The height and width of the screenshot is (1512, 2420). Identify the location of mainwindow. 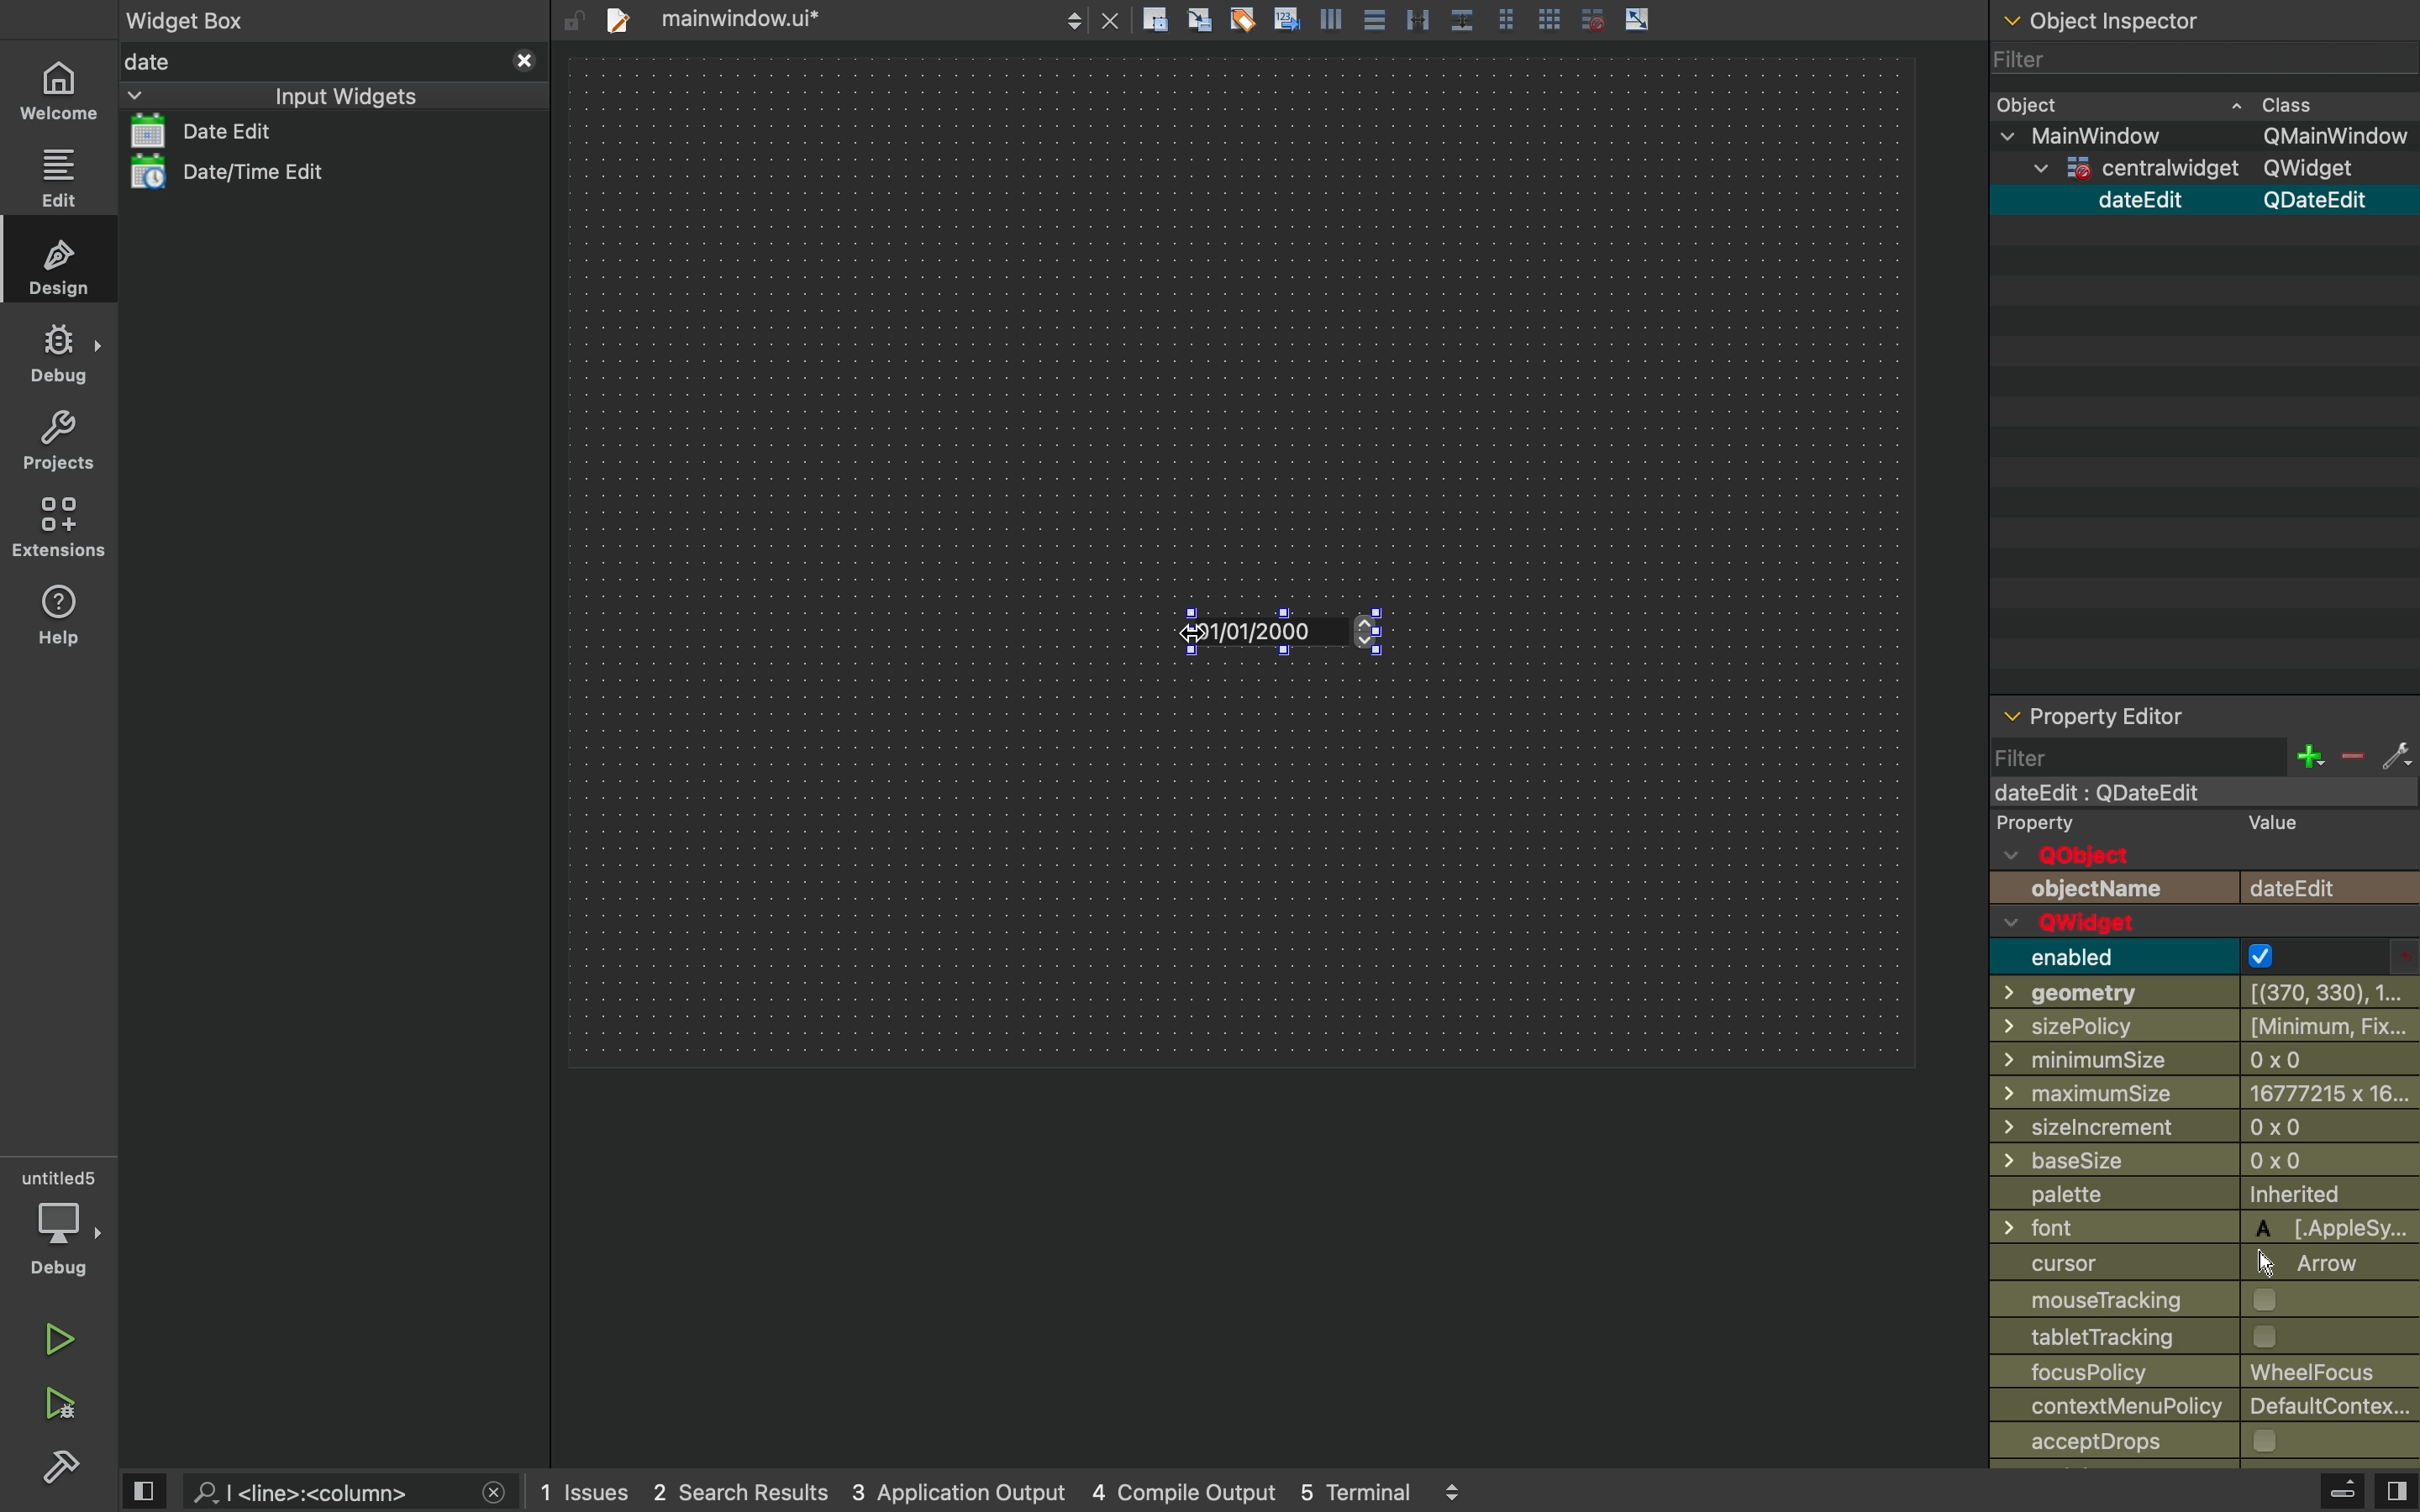
(2206, 137).